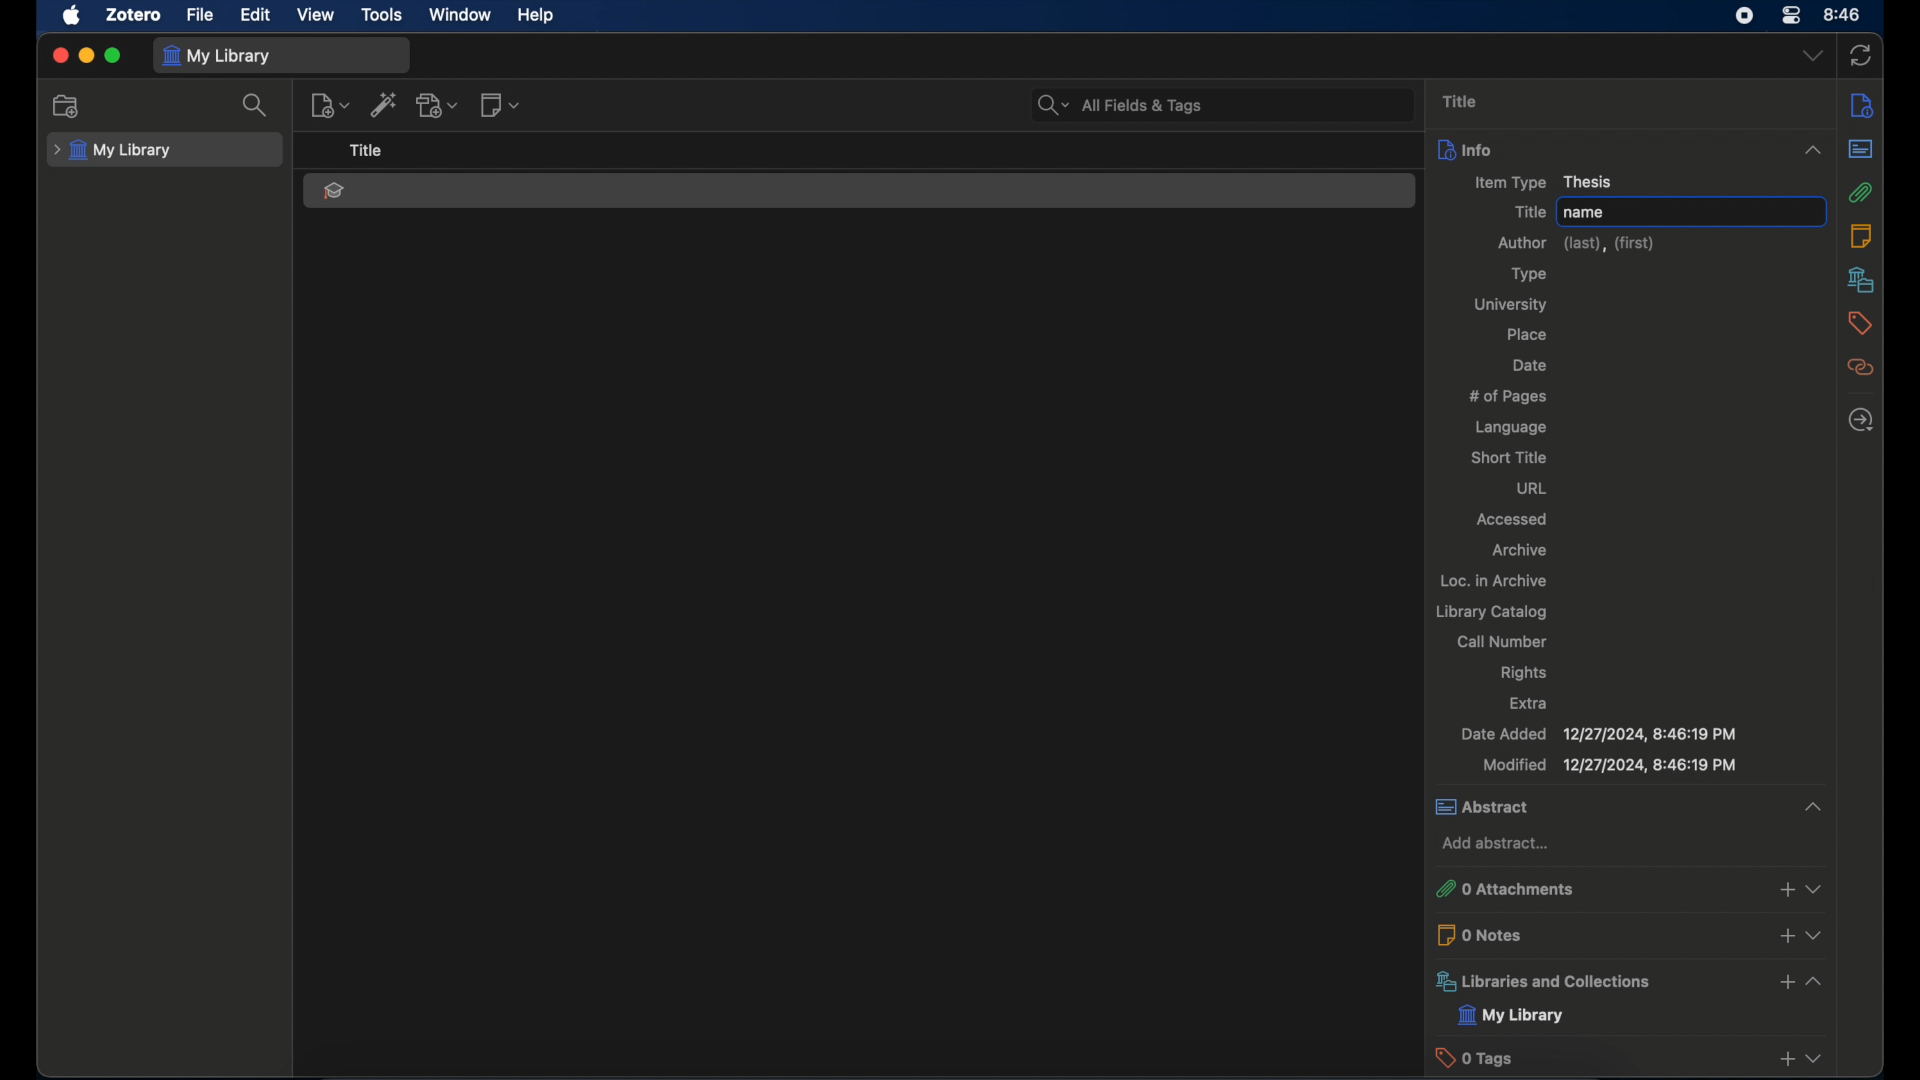 Image resolution: width=1920 pixels, height=1080 pixels. What do you see at coordinates (1784, 1061) in the screenshot?
I see `add tags` at bounding box center [1784, 1061].